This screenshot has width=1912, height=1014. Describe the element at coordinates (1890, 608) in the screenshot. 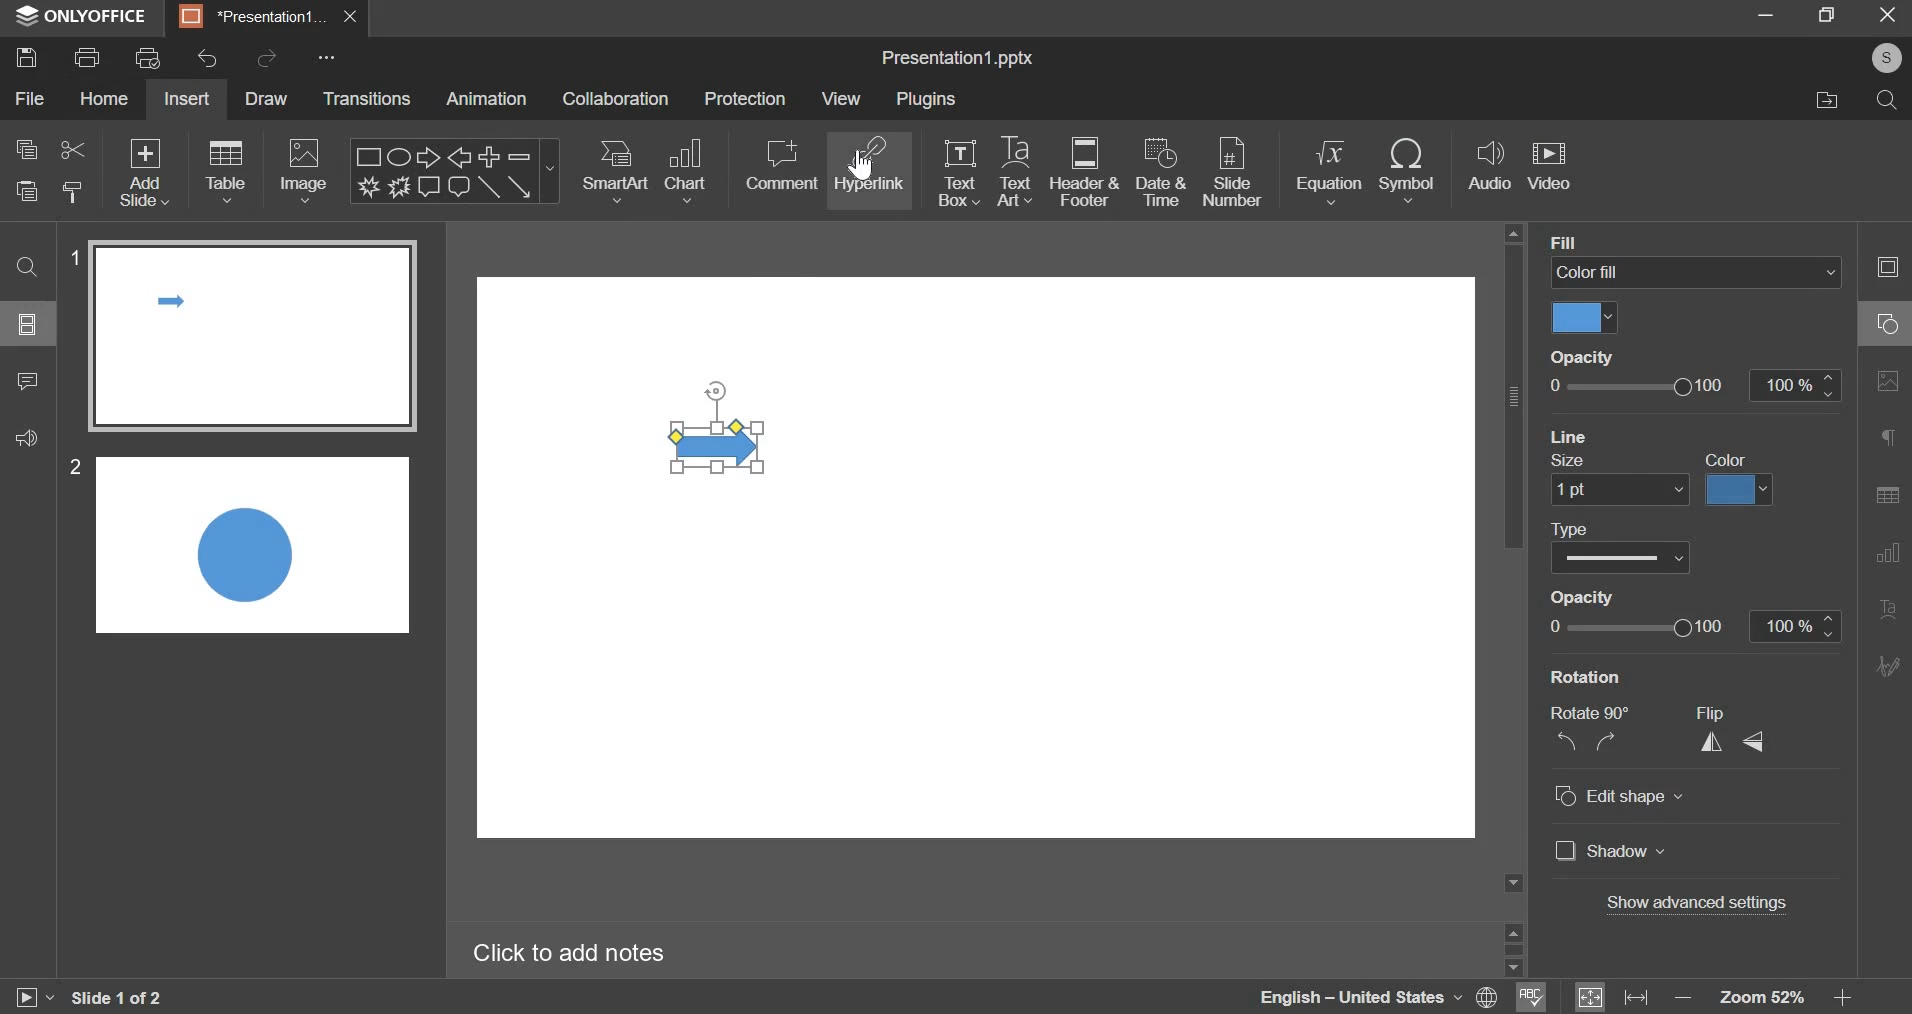

I see `Text Art settings` at that location.